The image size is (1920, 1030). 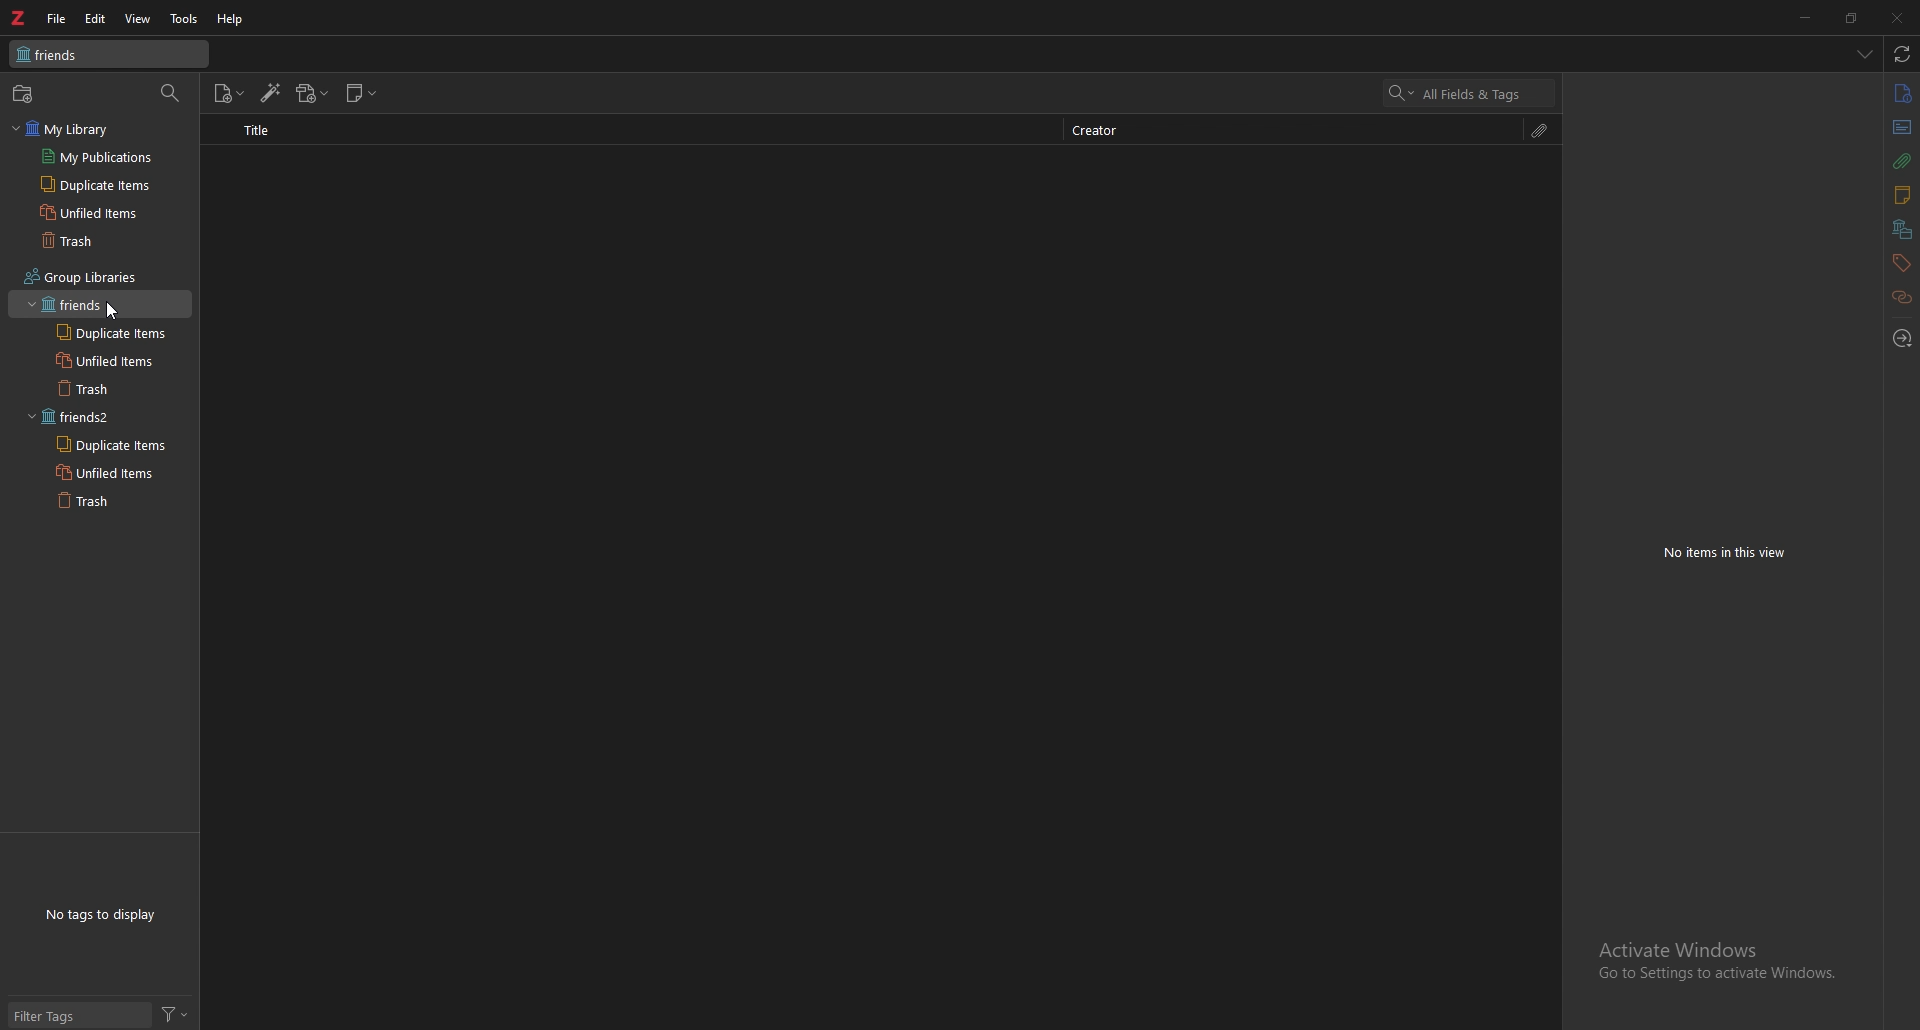 What do you see at coordinates (170, 94) in the screenshot?
I see `filter items` at bounding box center [170, 94].